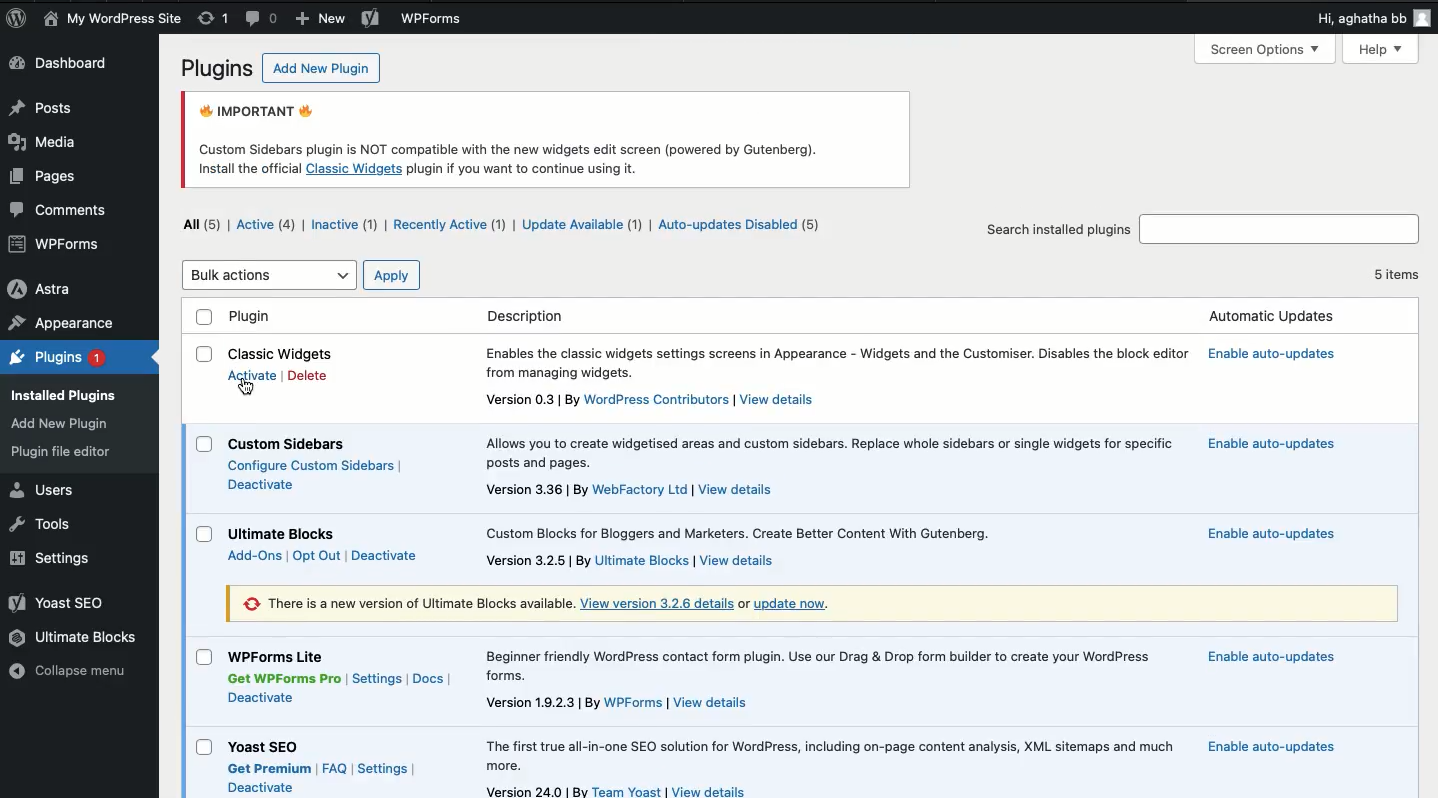  What do you see at coordinates (214, 70) in the screenshot?
I see `Plugins` at bounding box center [214, 70].